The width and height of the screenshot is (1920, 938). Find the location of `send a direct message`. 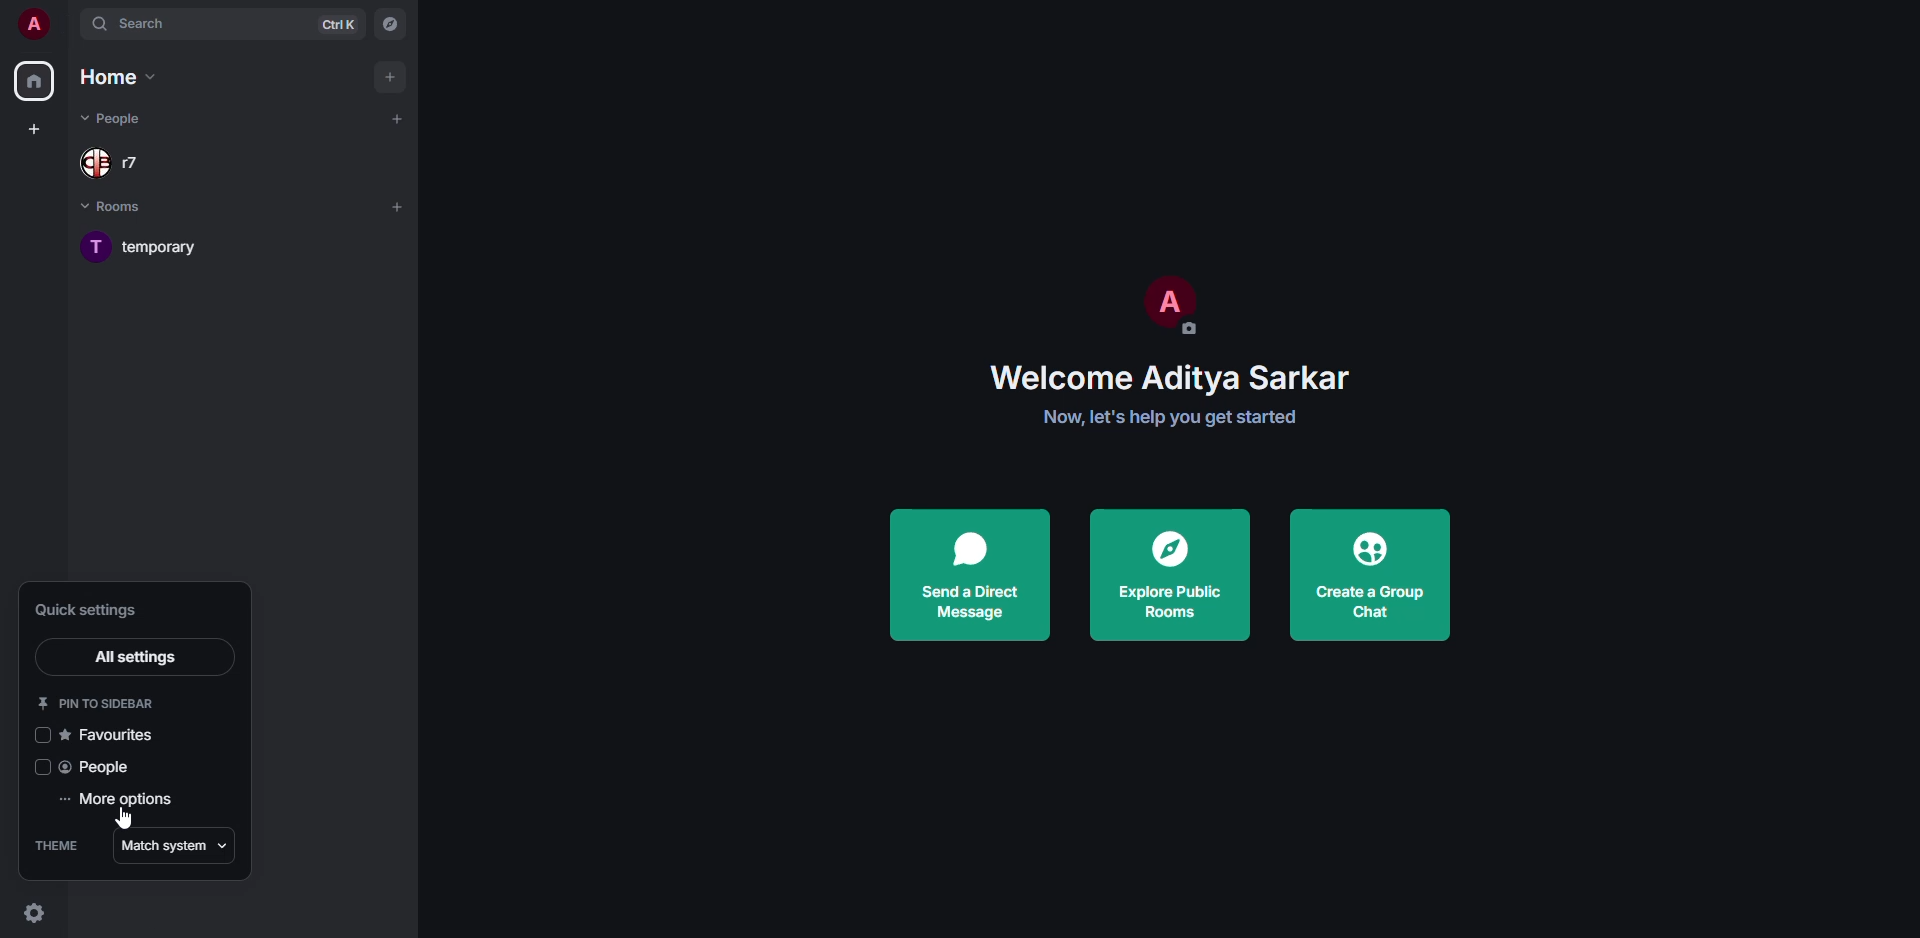

send a direct message is located at coordinates (970, 576).